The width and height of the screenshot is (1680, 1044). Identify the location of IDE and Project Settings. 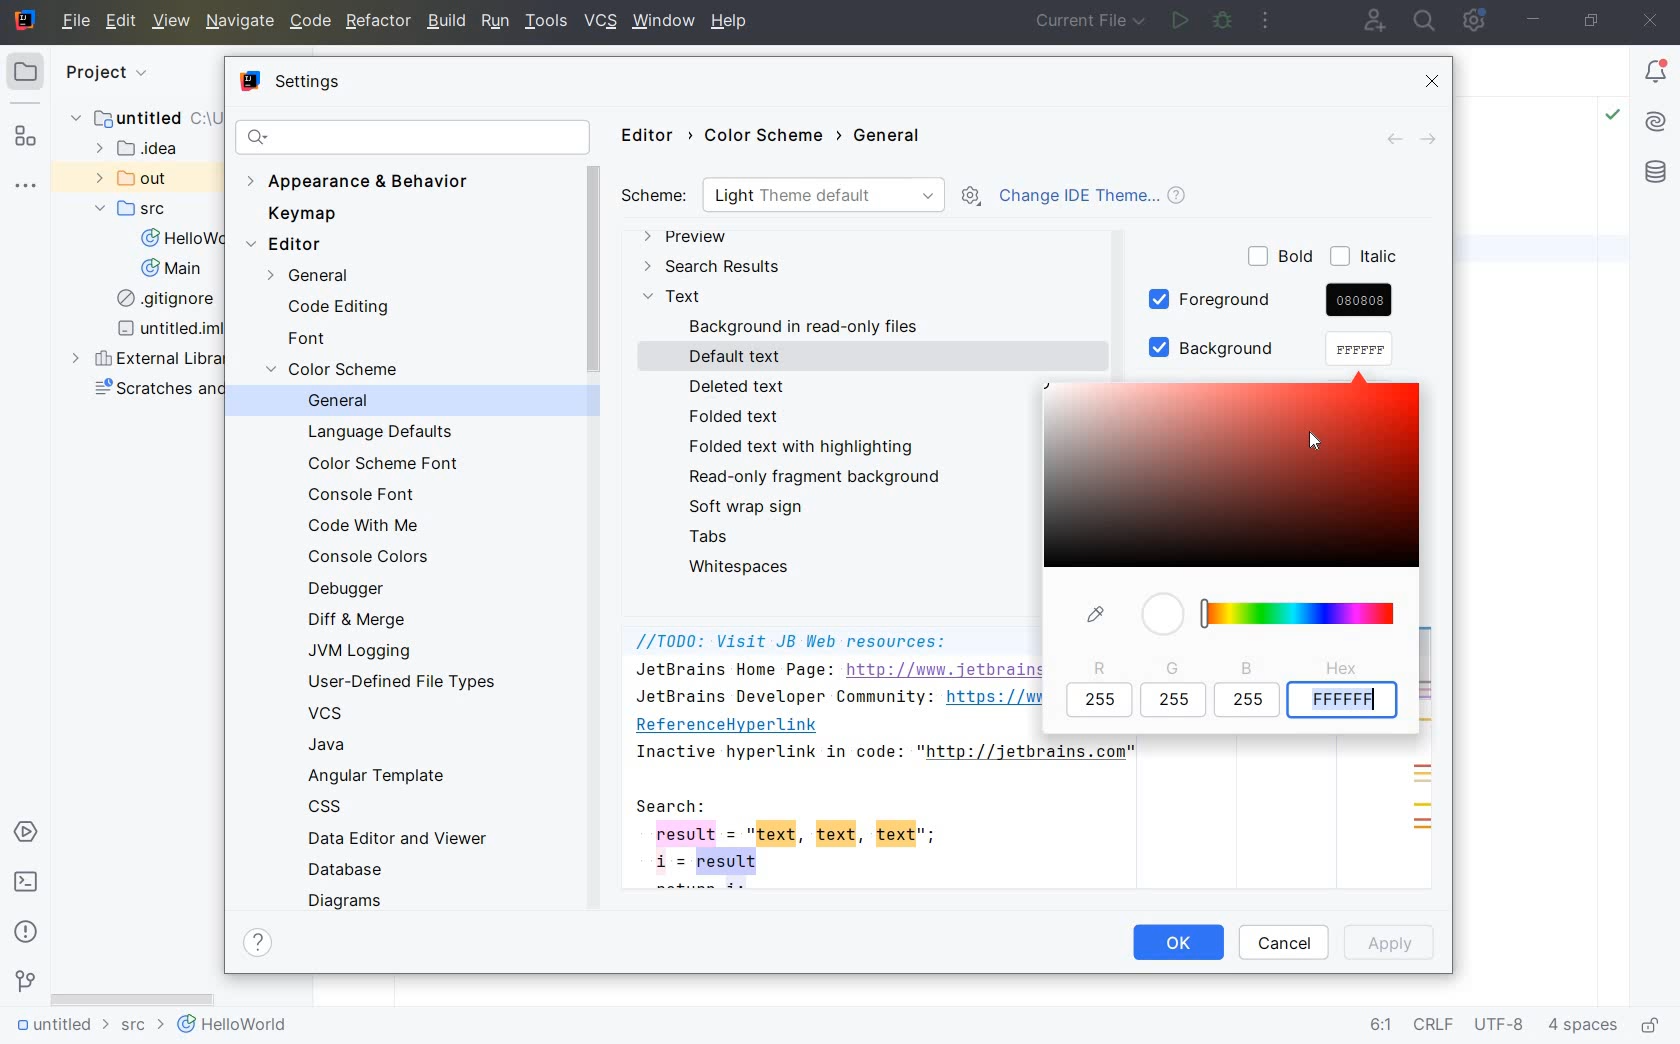
(1478, 22).